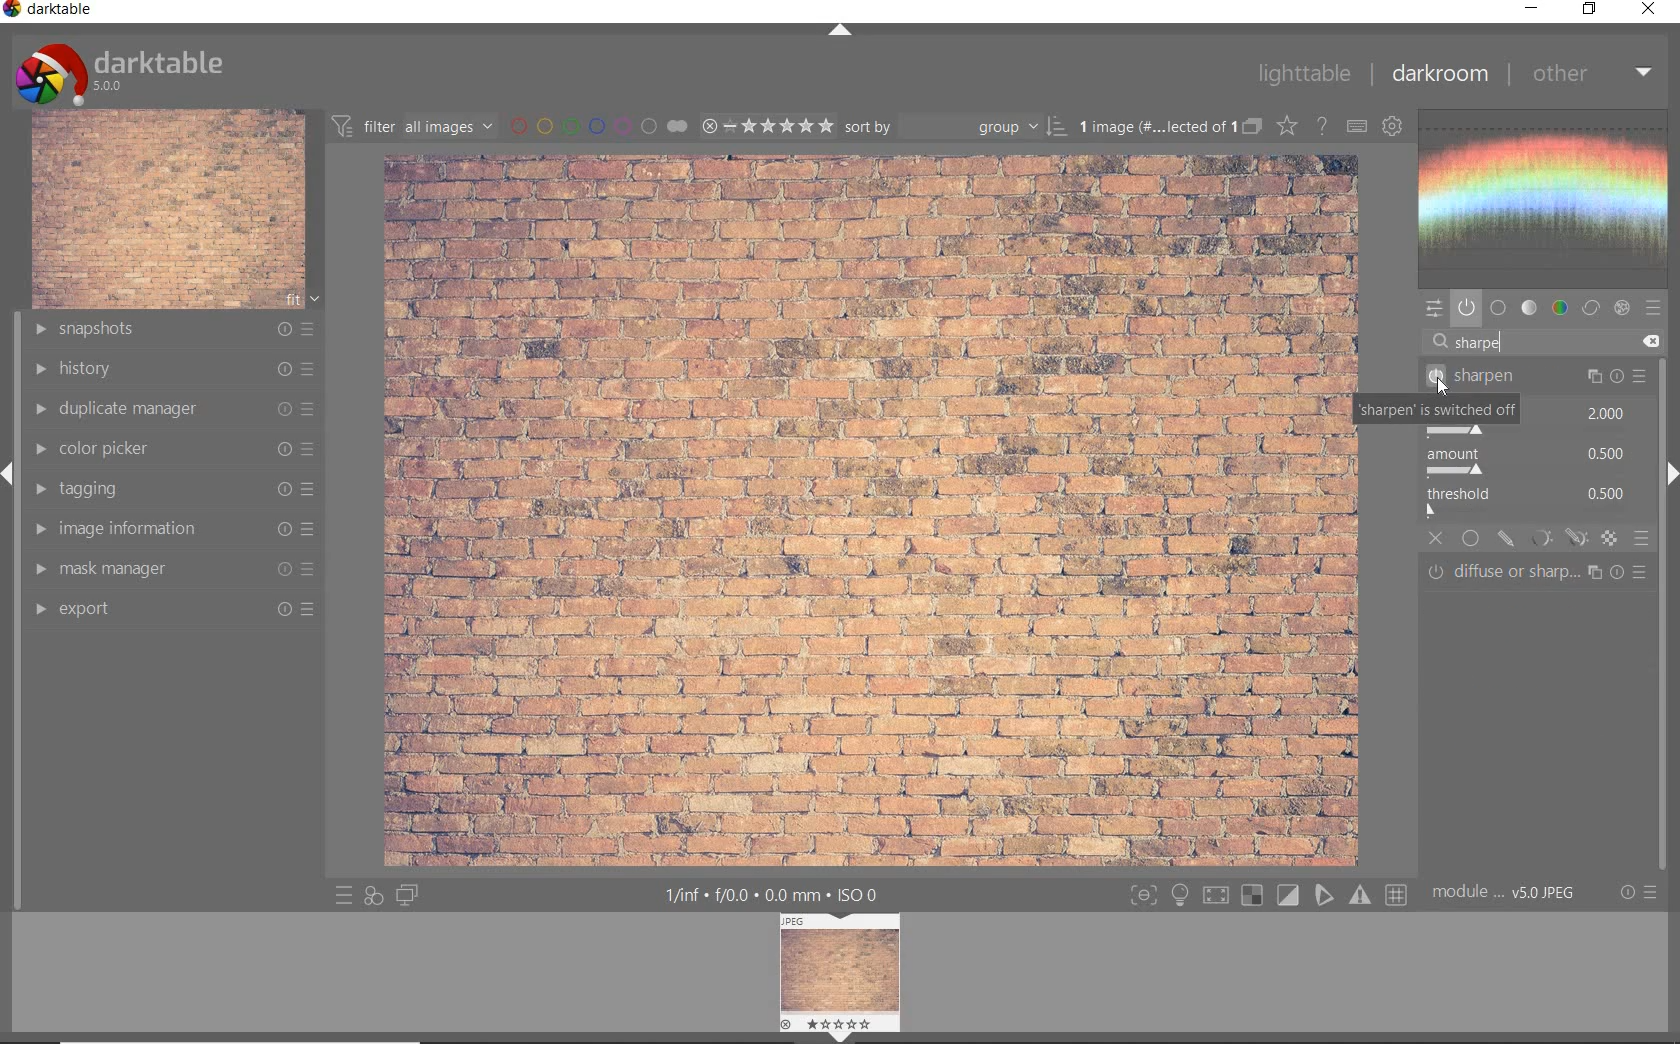  What do you see at coordinates (1549, 199) in the screenshot?
I see `wave form` at bounding box center [1549, 199].